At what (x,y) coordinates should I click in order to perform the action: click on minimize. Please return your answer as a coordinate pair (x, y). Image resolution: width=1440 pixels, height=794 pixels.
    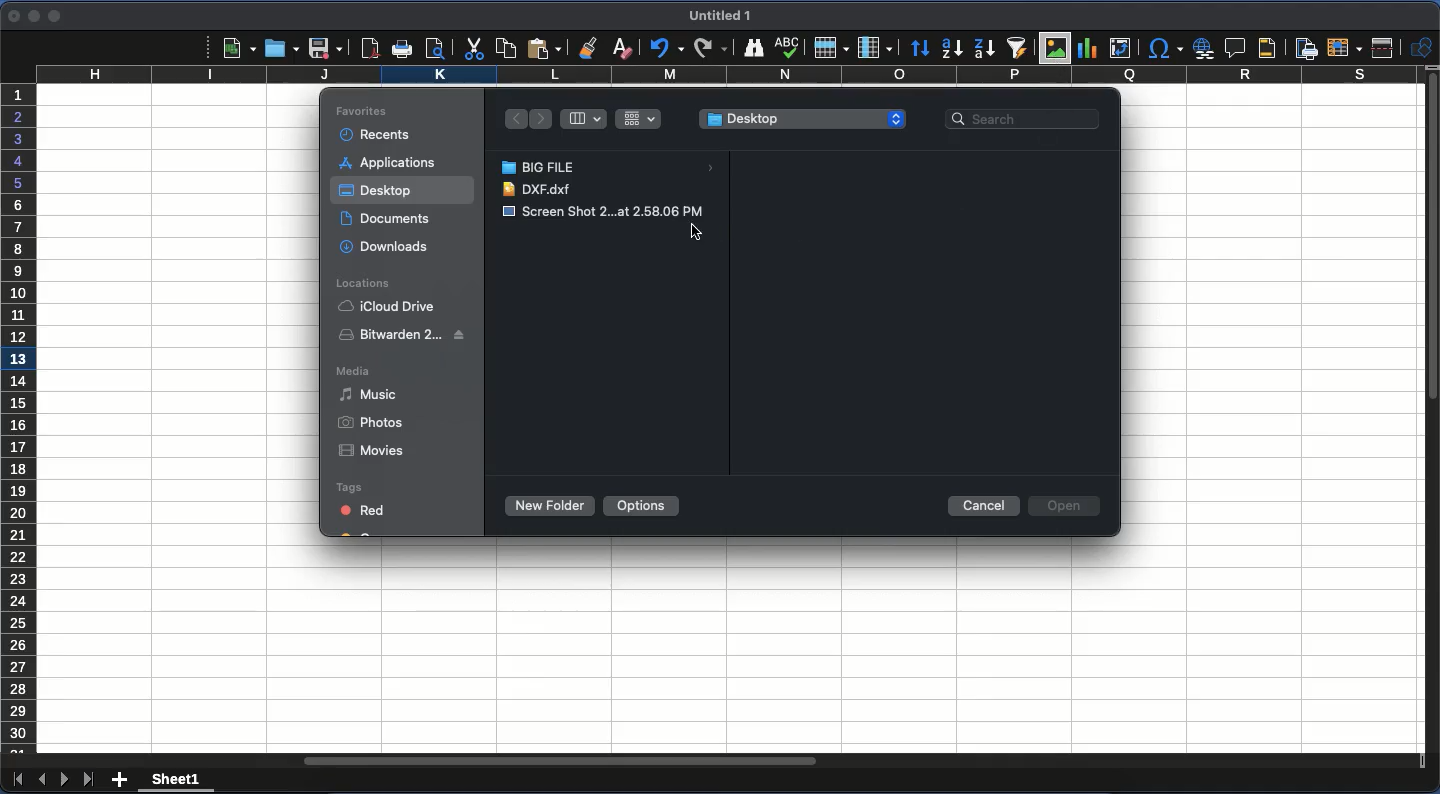
    Looking at the image, I should click on (33, 16).